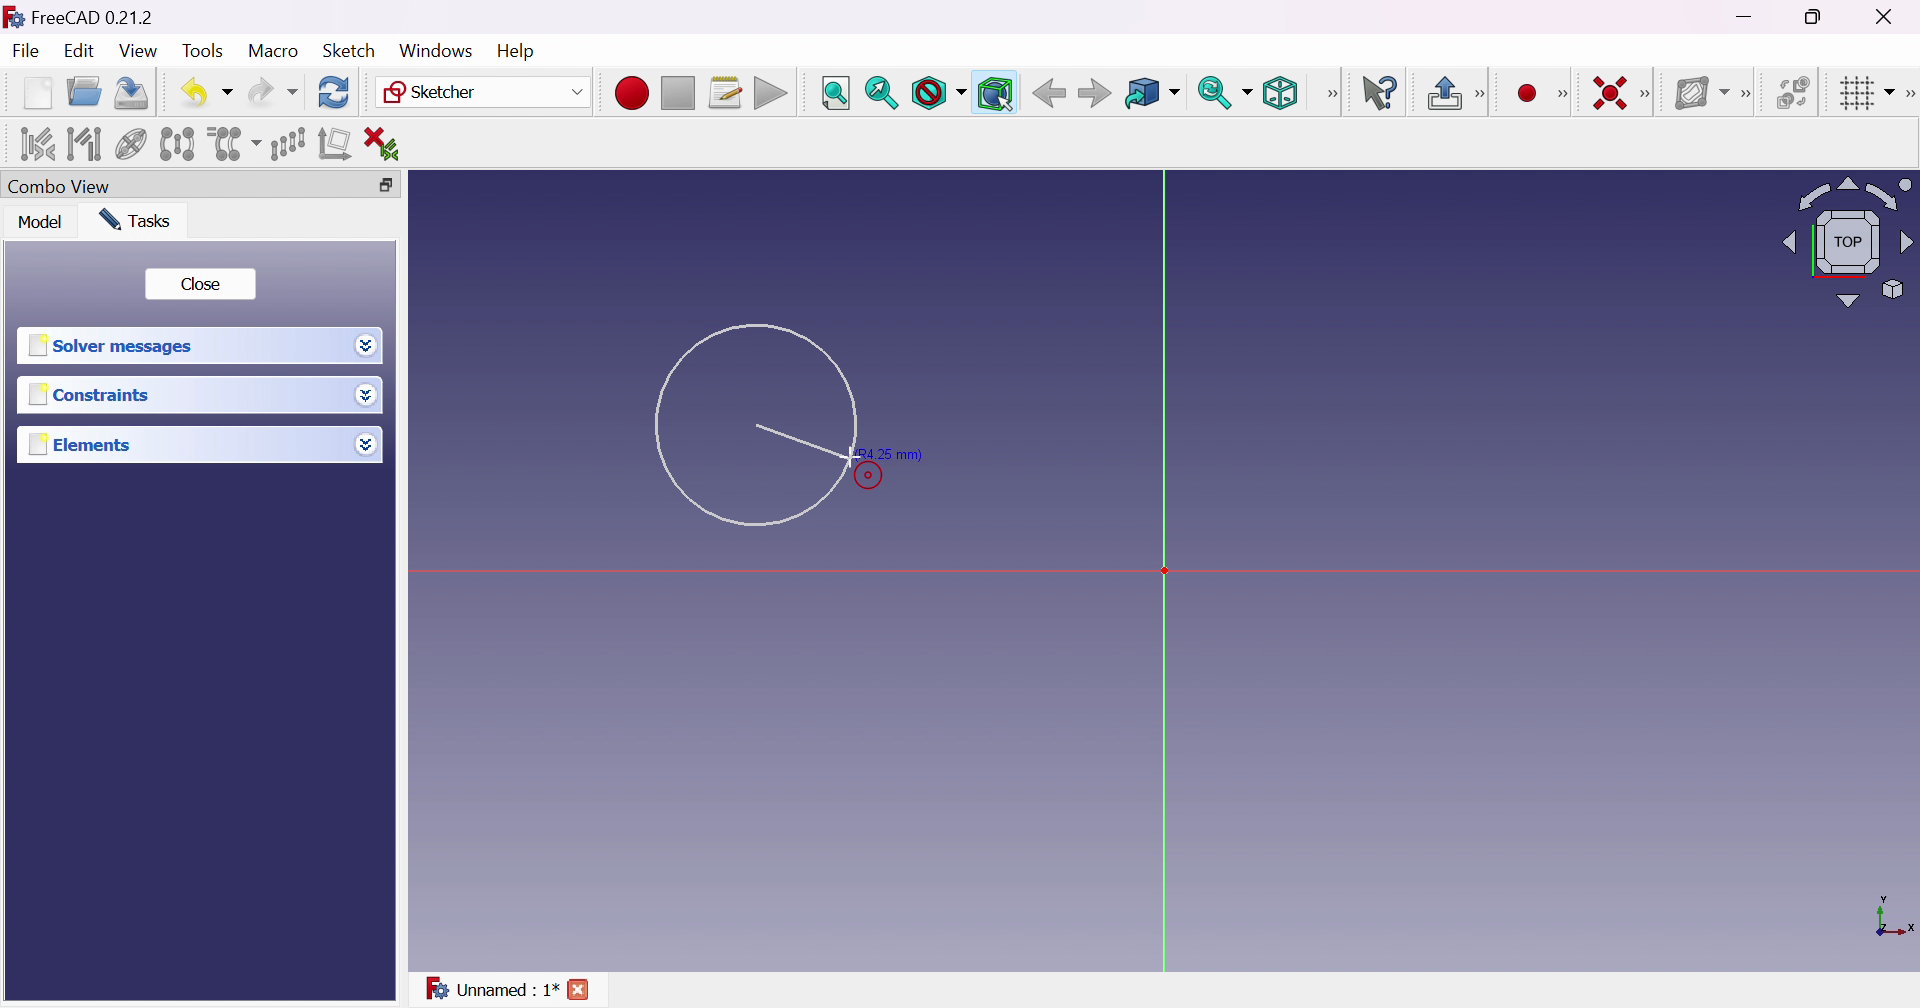 The image size is (1920, 1008). Describe the element at coordinates (485, 92) in the screenshot. I see `Sketcher` at that location.